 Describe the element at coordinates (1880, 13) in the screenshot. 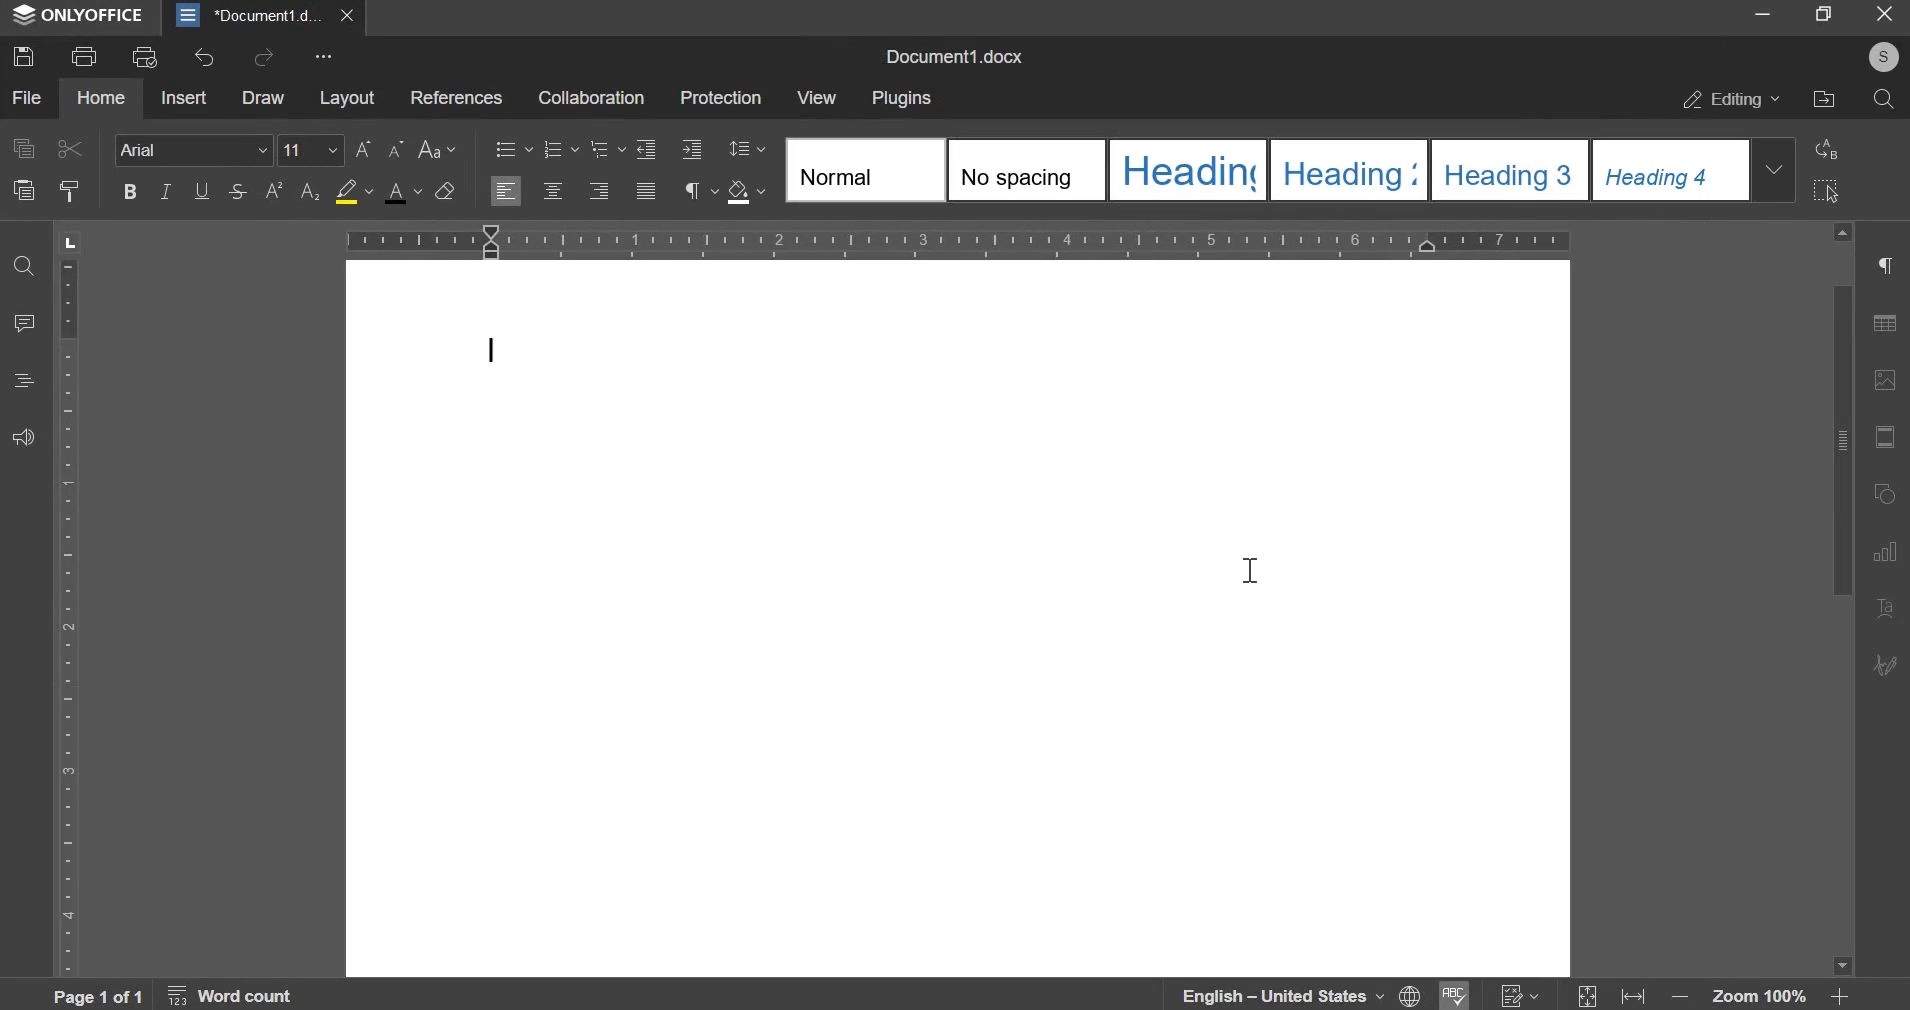

I see `exit` at that location.